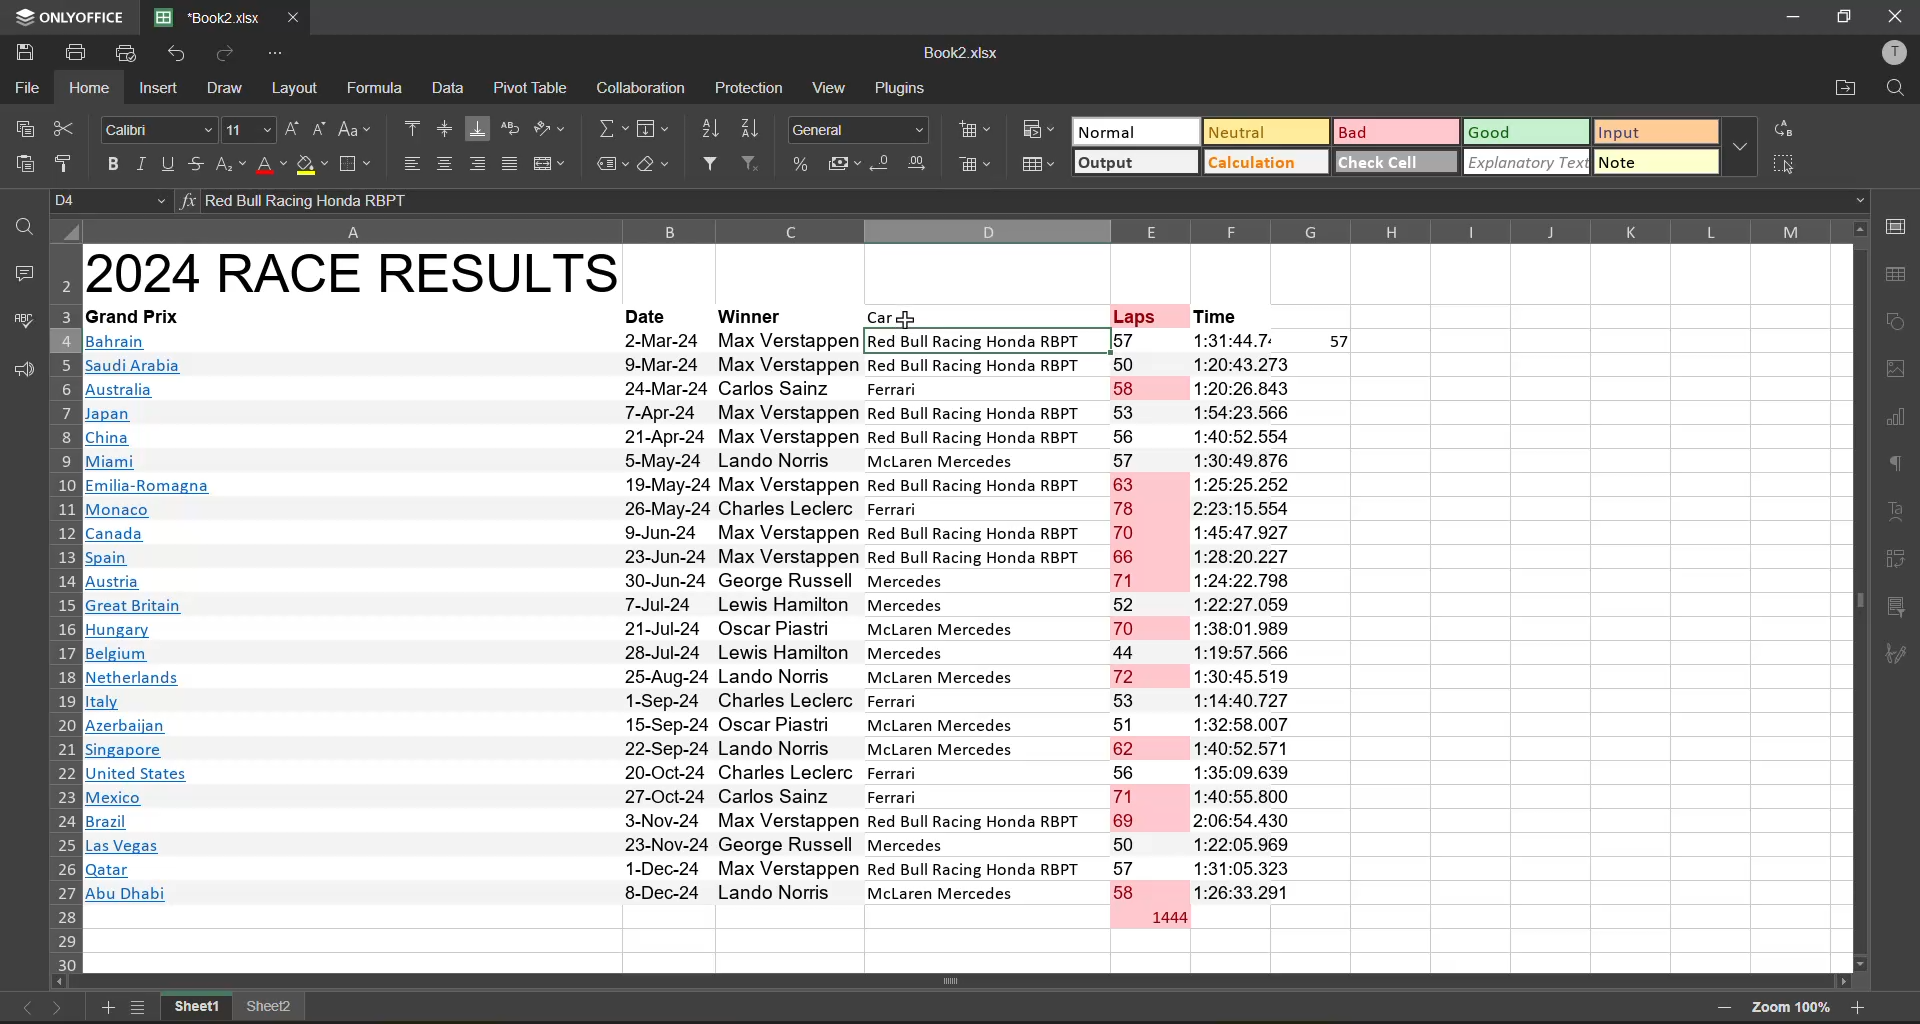  I want to click on summation, so click(610, 127).